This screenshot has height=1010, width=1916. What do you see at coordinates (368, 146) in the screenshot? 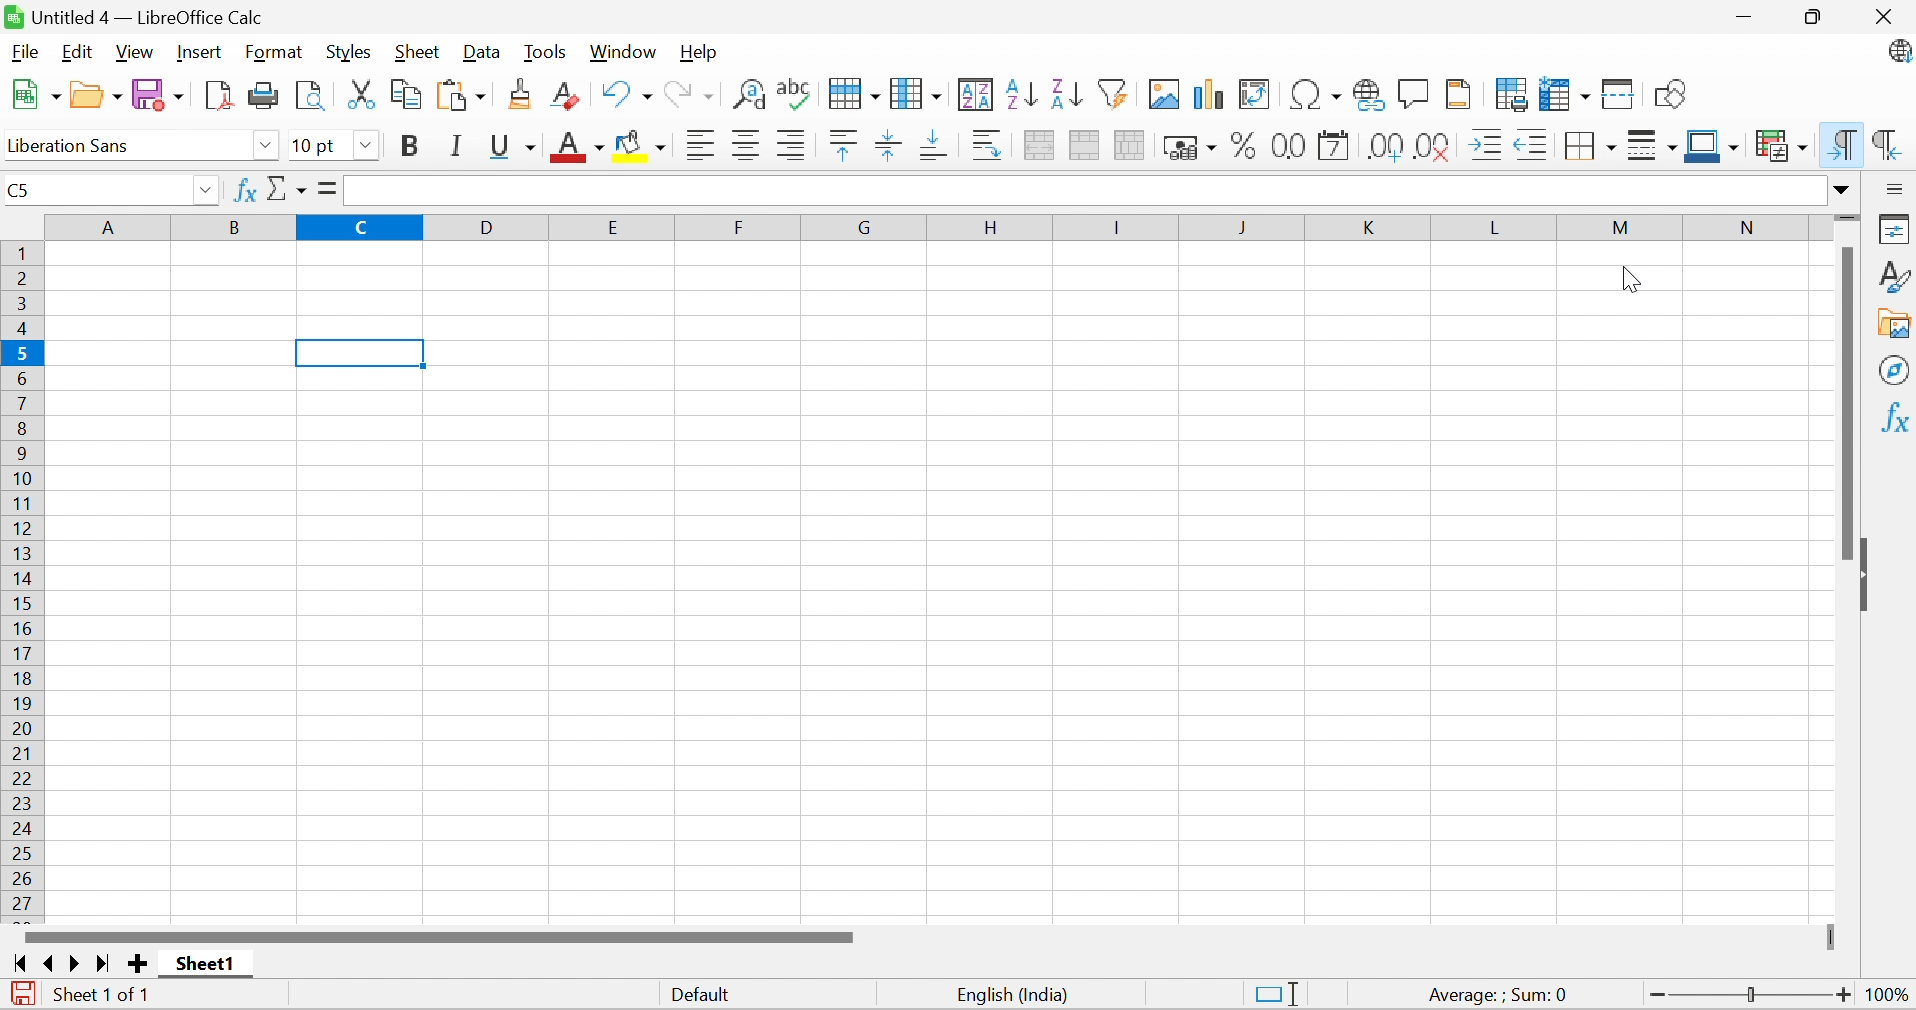
I see `Drop down` at bounding box center [368, 146].